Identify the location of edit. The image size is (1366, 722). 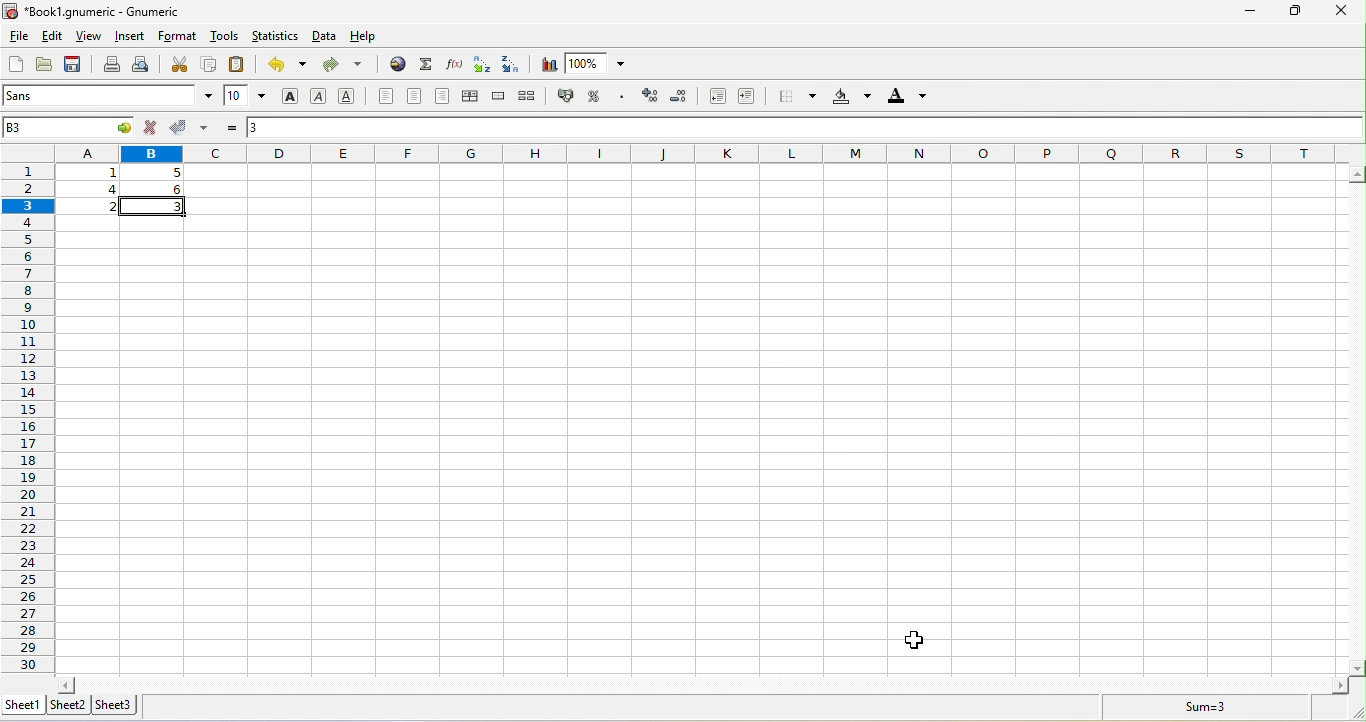
(56, 38).